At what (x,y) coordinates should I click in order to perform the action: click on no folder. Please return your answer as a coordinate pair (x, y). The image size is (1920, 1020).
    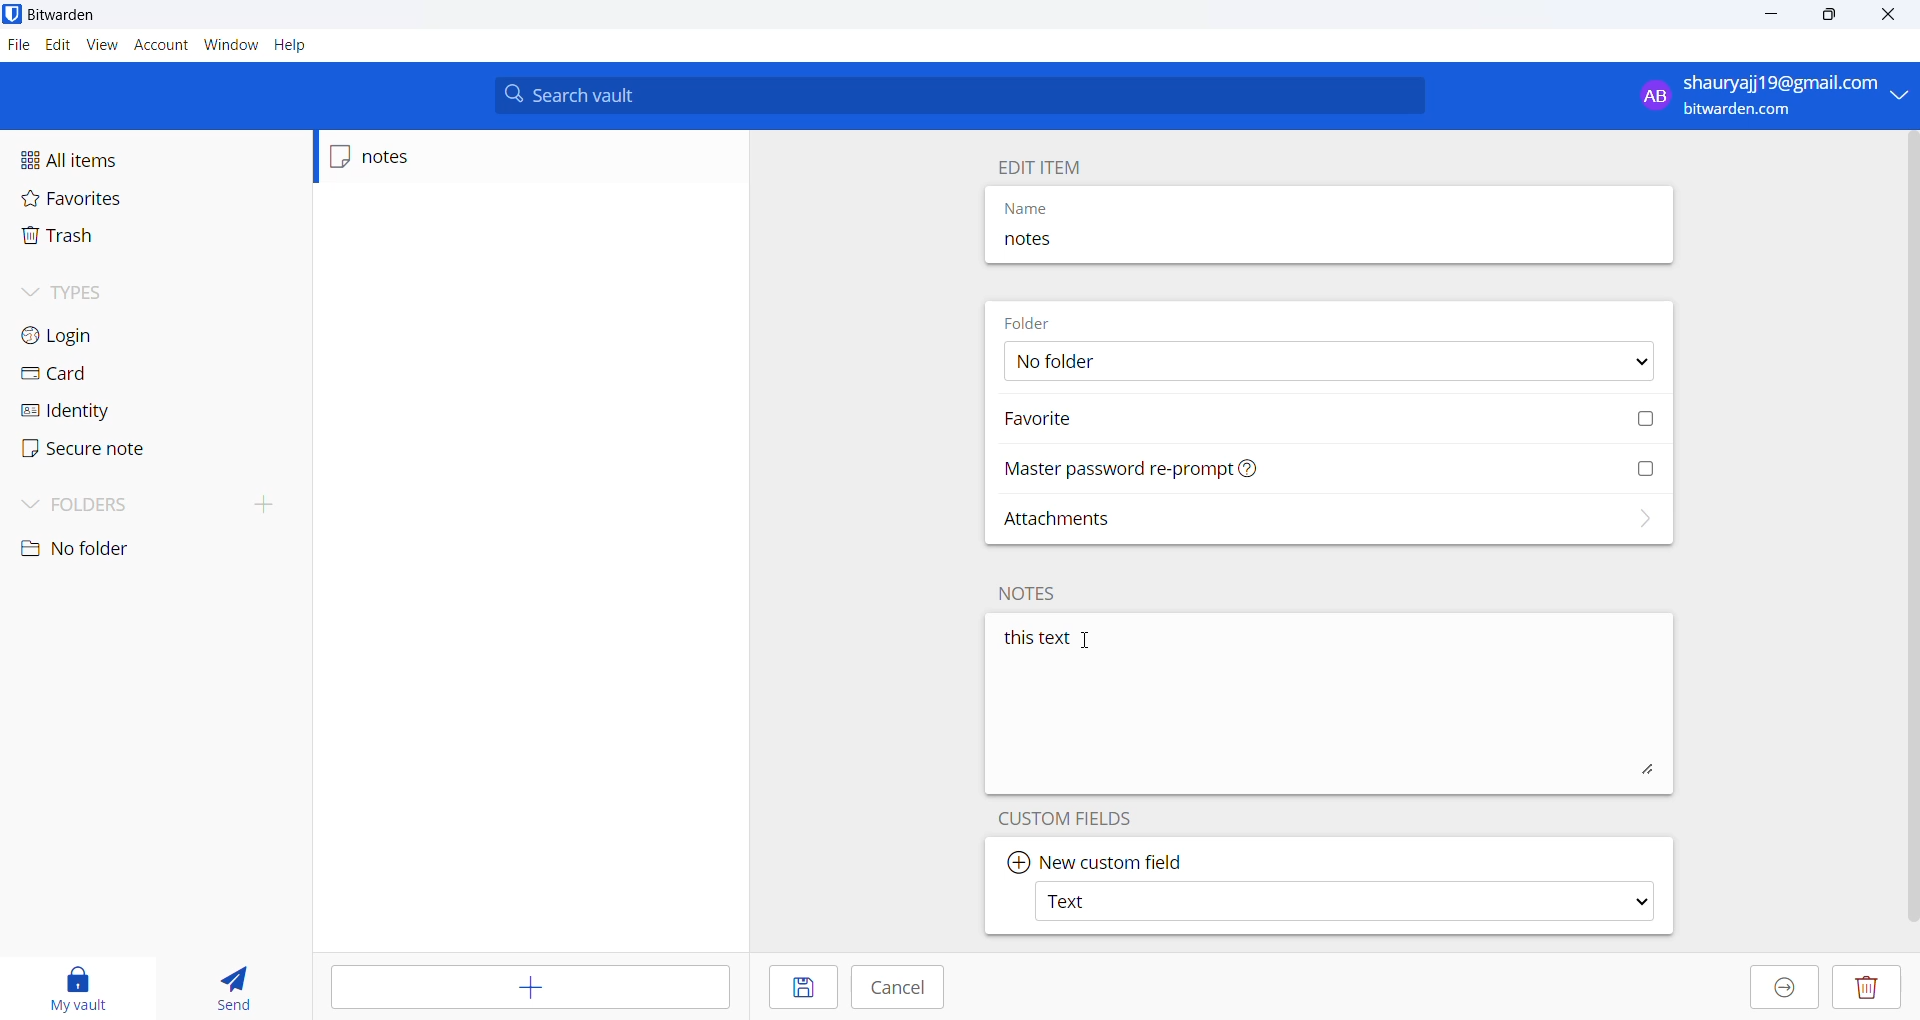
    Looking at the image, I should click on (97, 549).